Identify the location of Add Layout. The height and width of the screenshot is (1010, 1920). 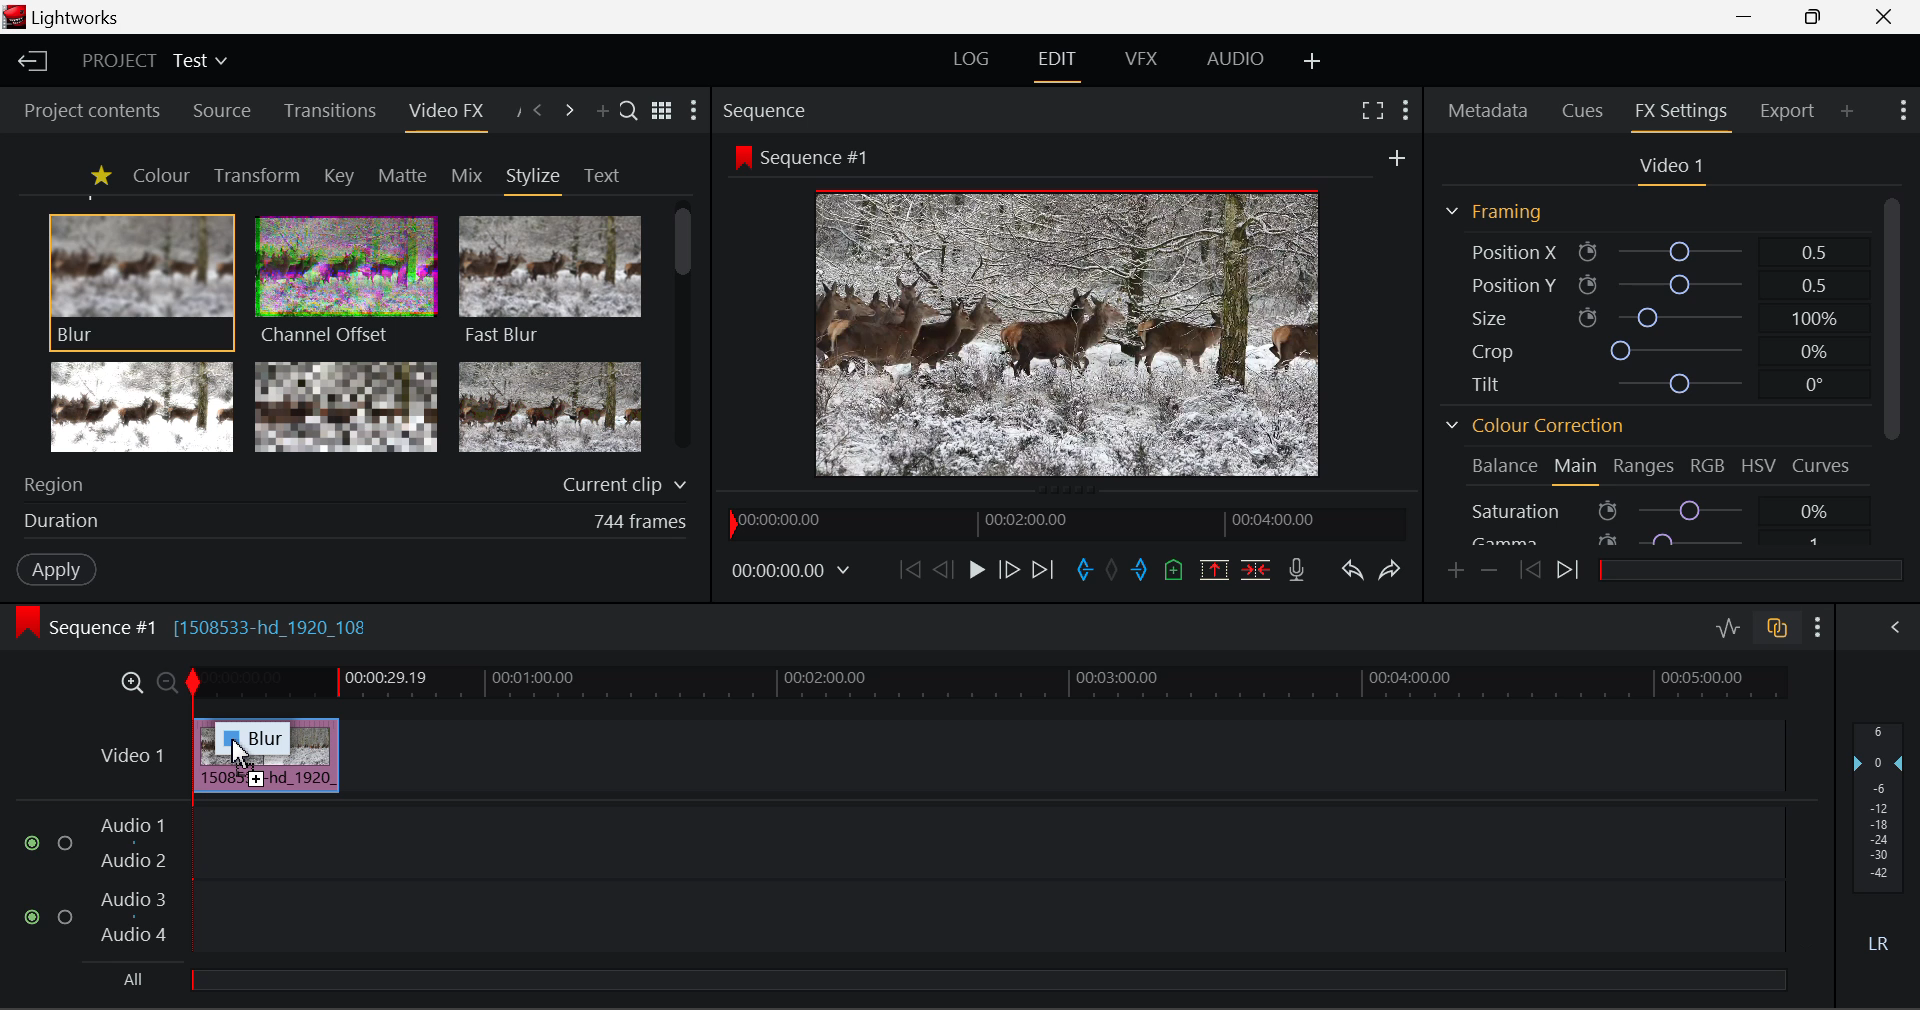
(1313, 61).